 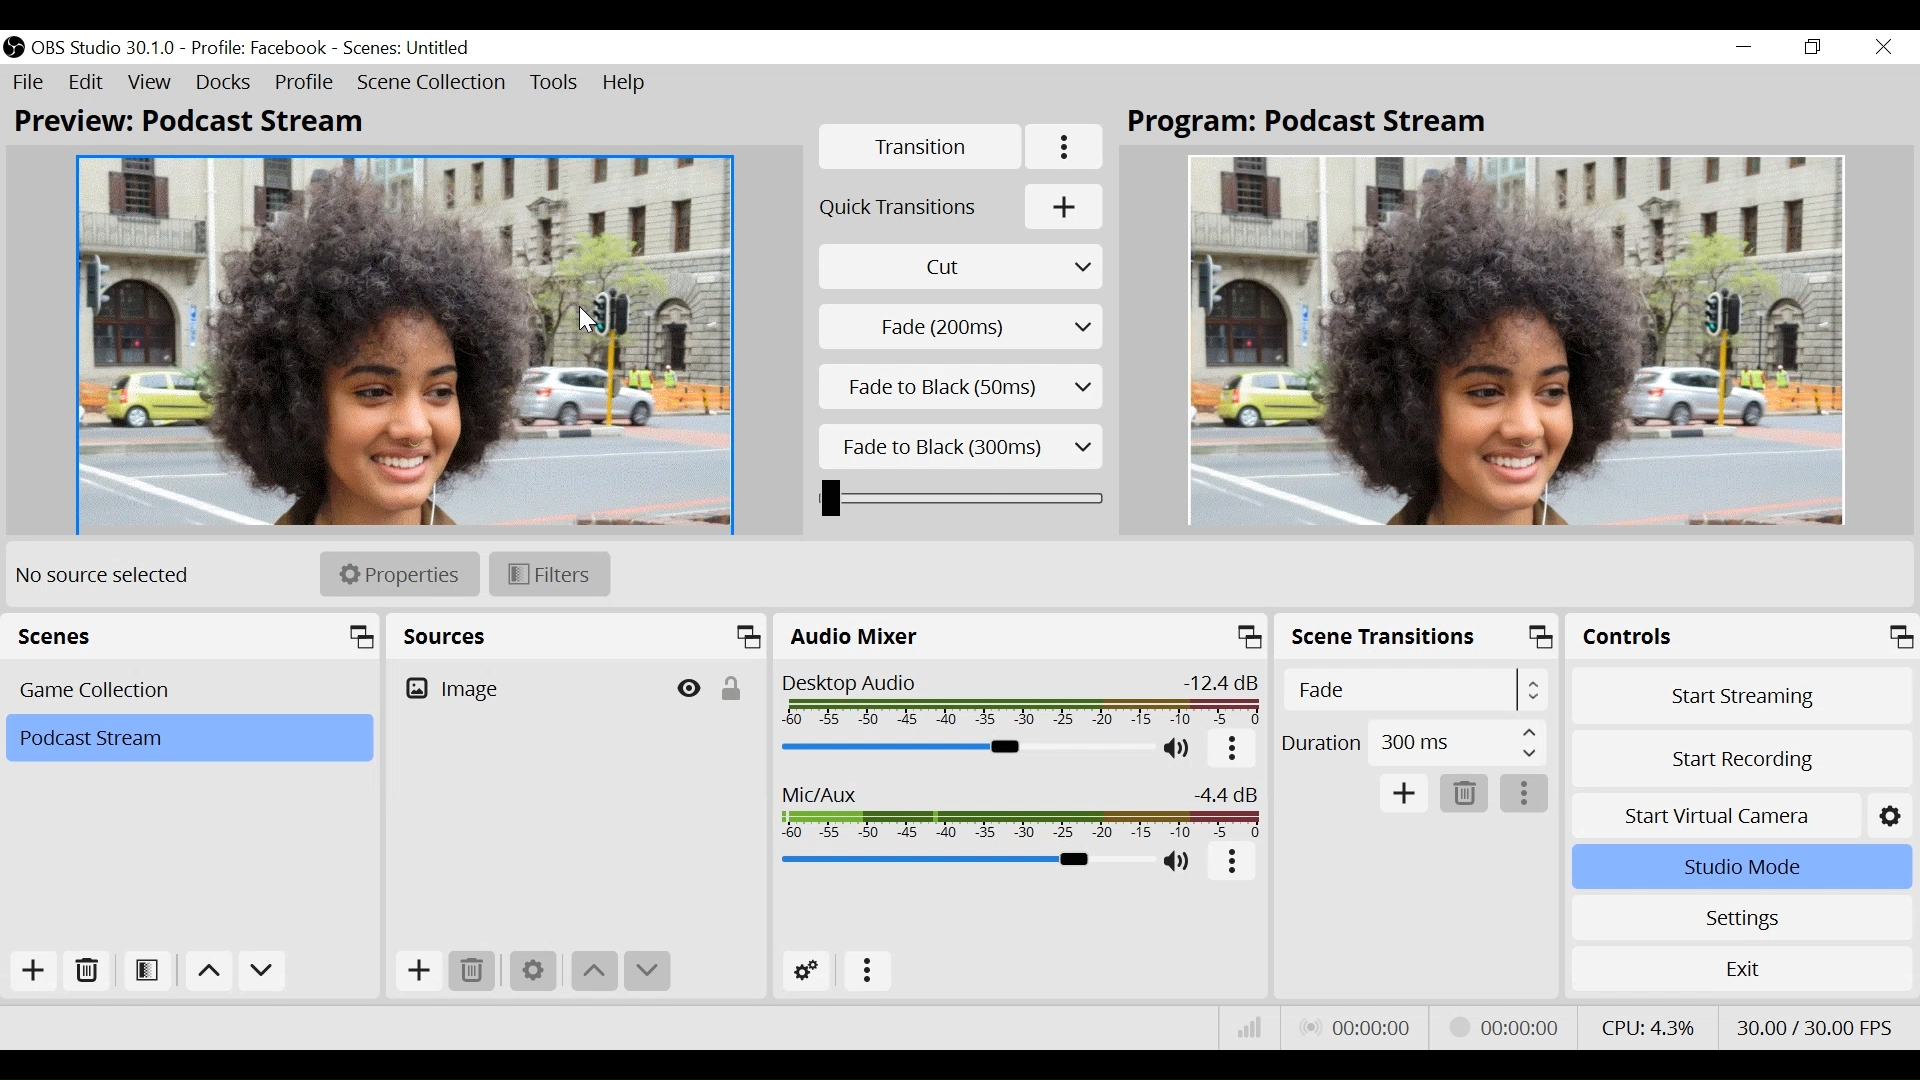 What do you see at coordinates (201, 123) in the screenshot?
I see `Preview: Scene` at bounding box center [201, 123].